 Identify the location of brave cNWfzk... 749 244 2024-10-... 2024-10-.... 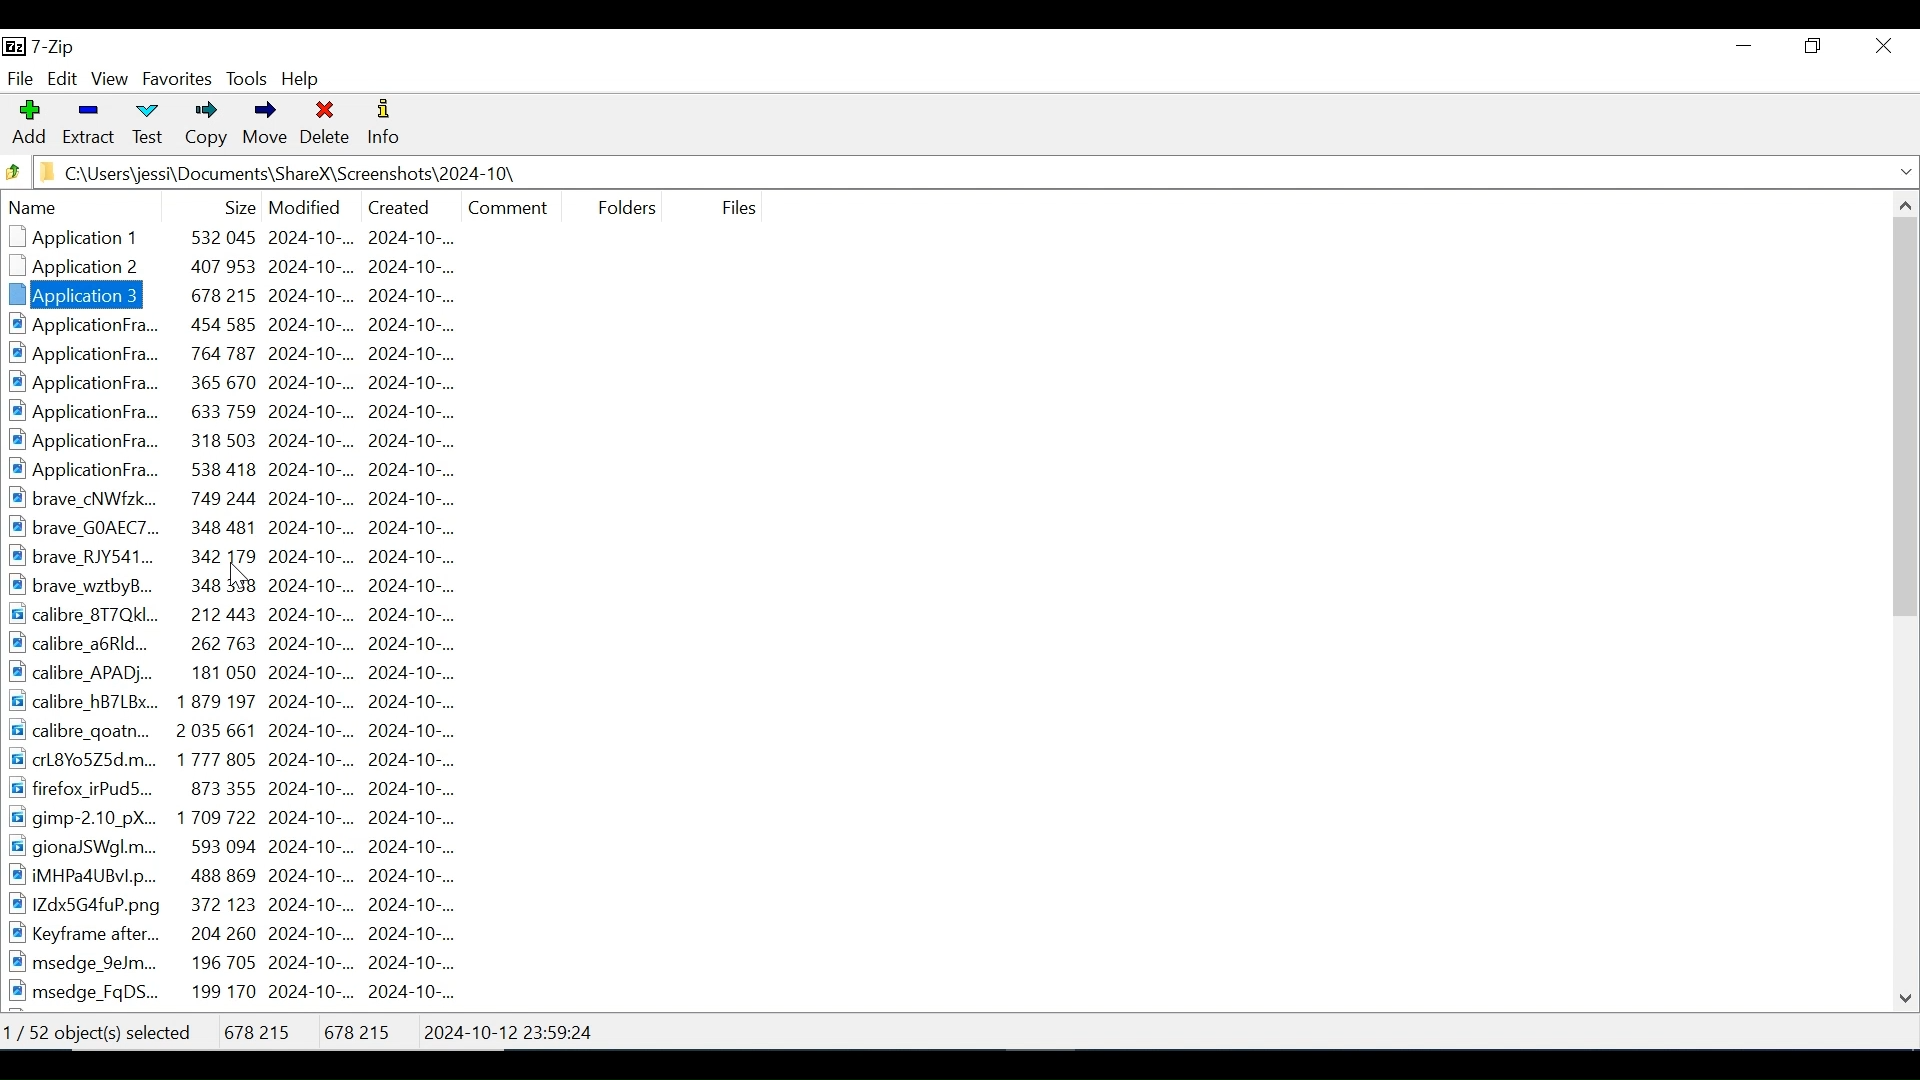
(246, 498).